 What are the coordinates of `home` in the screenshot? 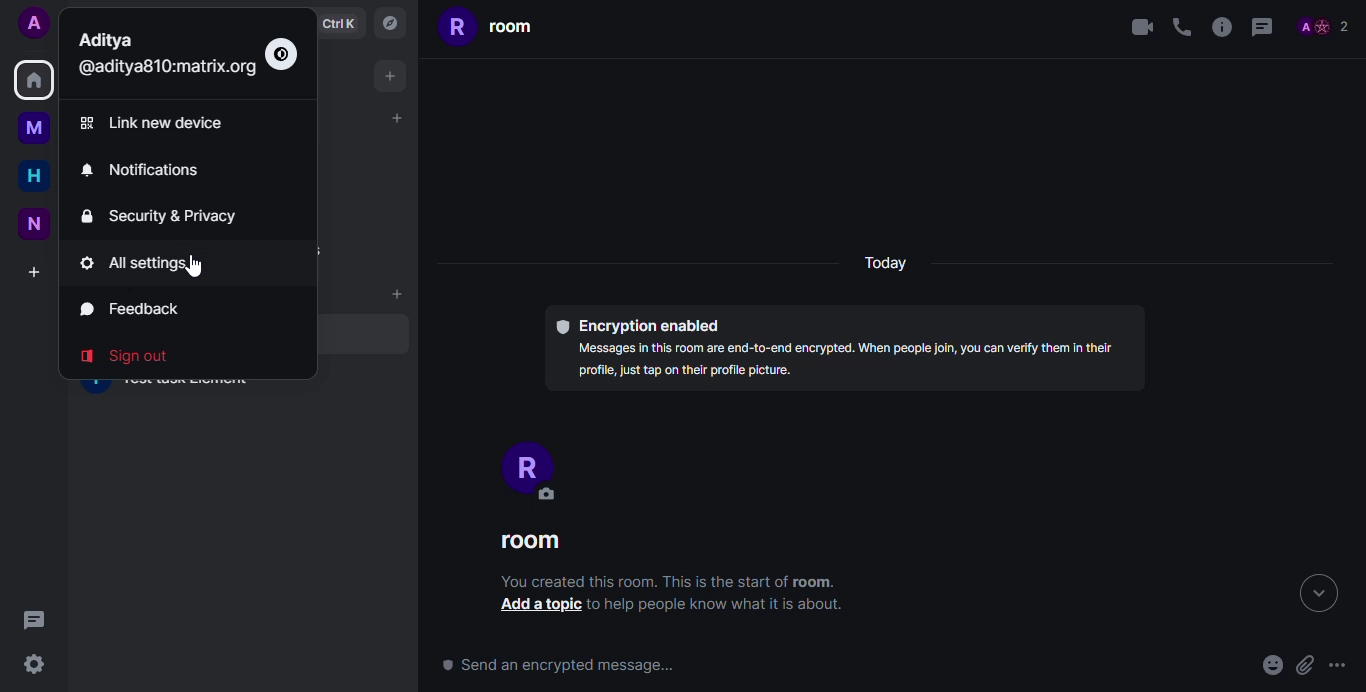 It's located at (34, 80).